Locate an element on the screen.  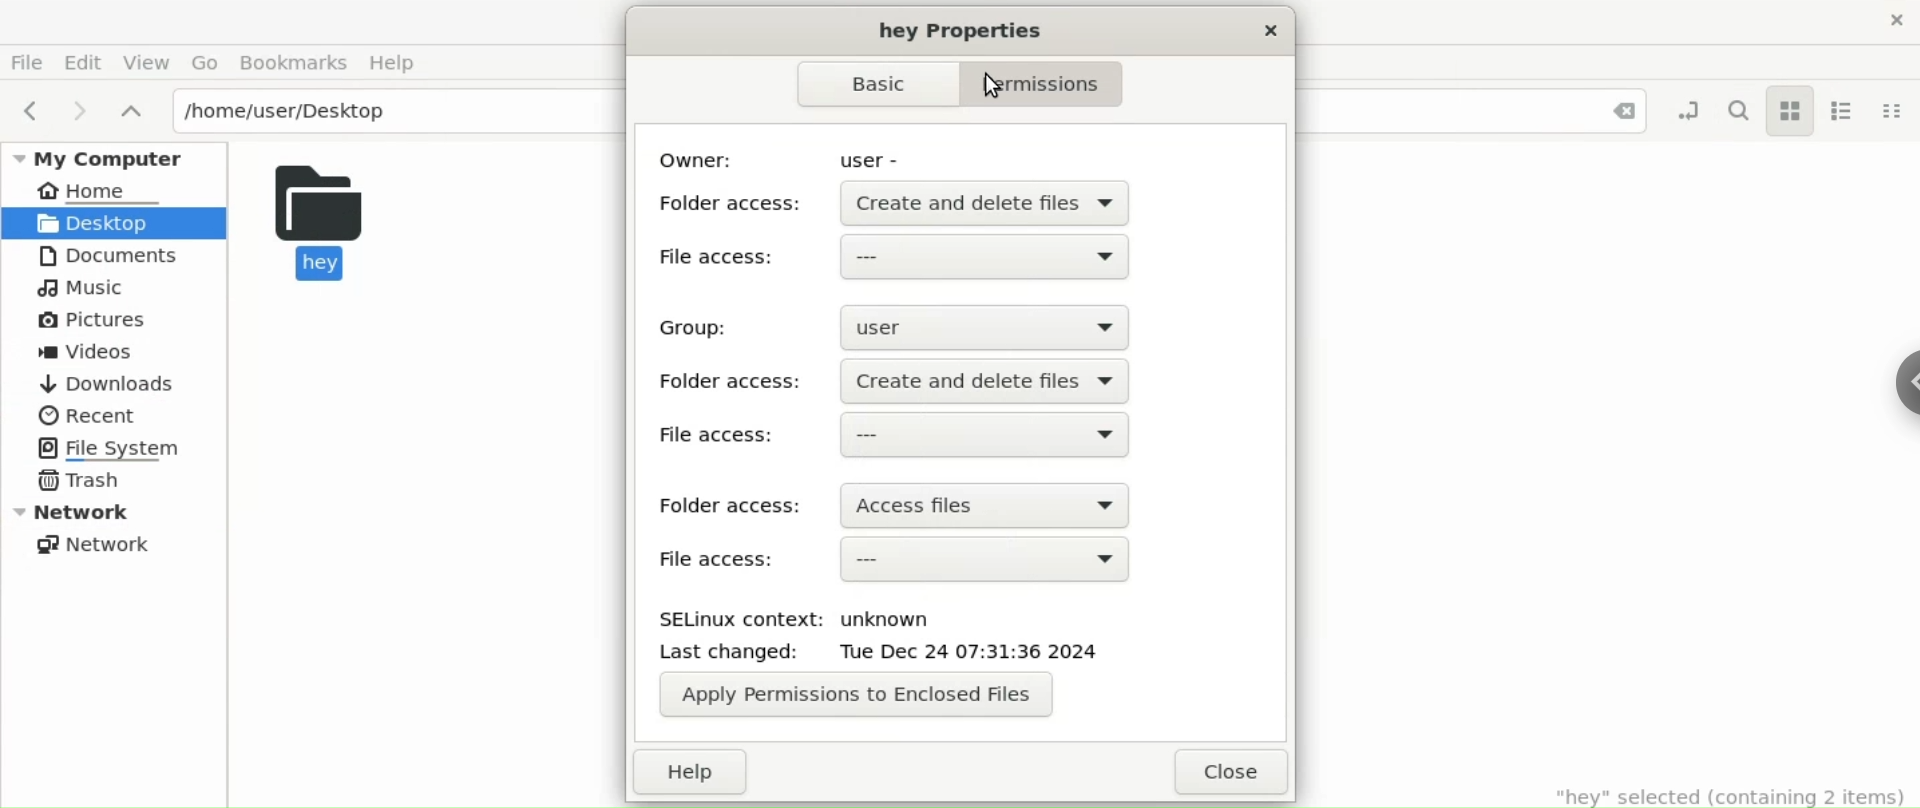
parent folders is located at coordinates (134, 110).